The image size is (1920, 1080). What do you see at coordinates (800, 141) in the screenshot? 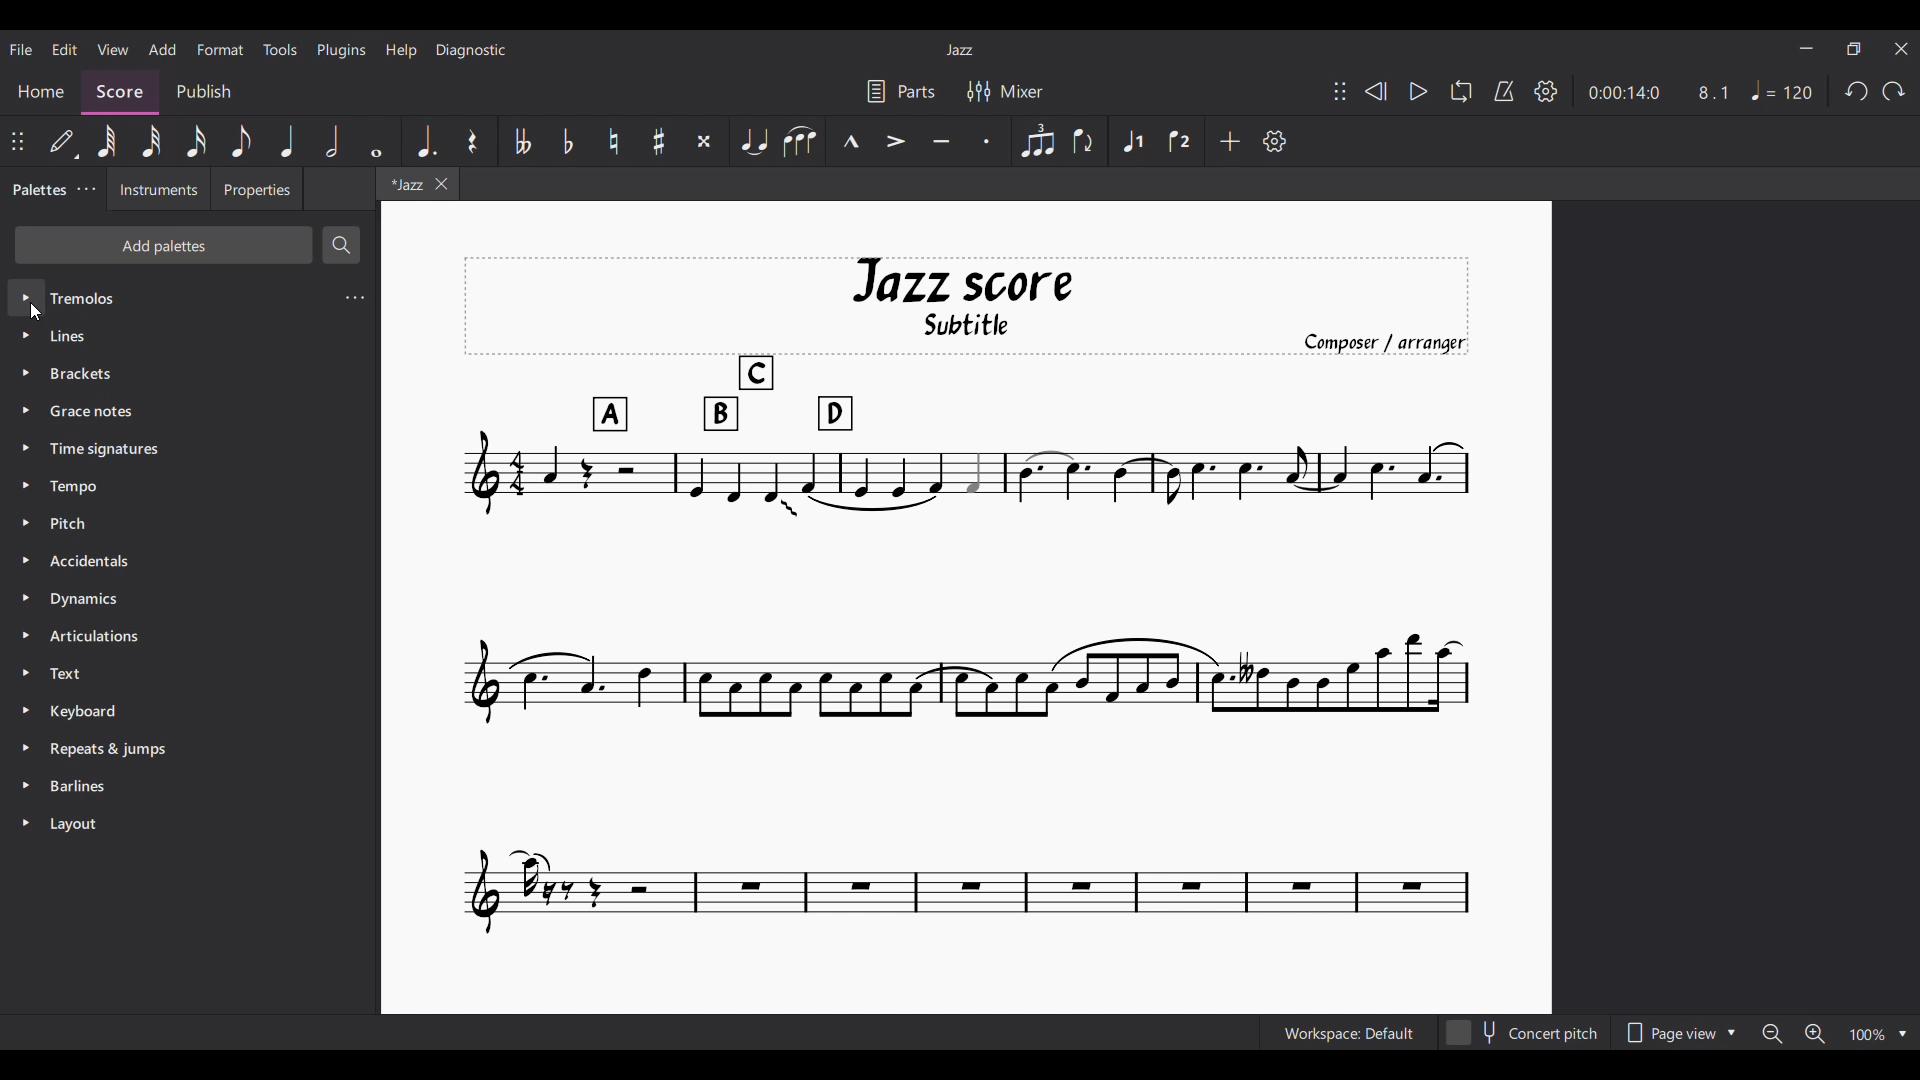
I see `Slur` at bounding box center [800, 141].